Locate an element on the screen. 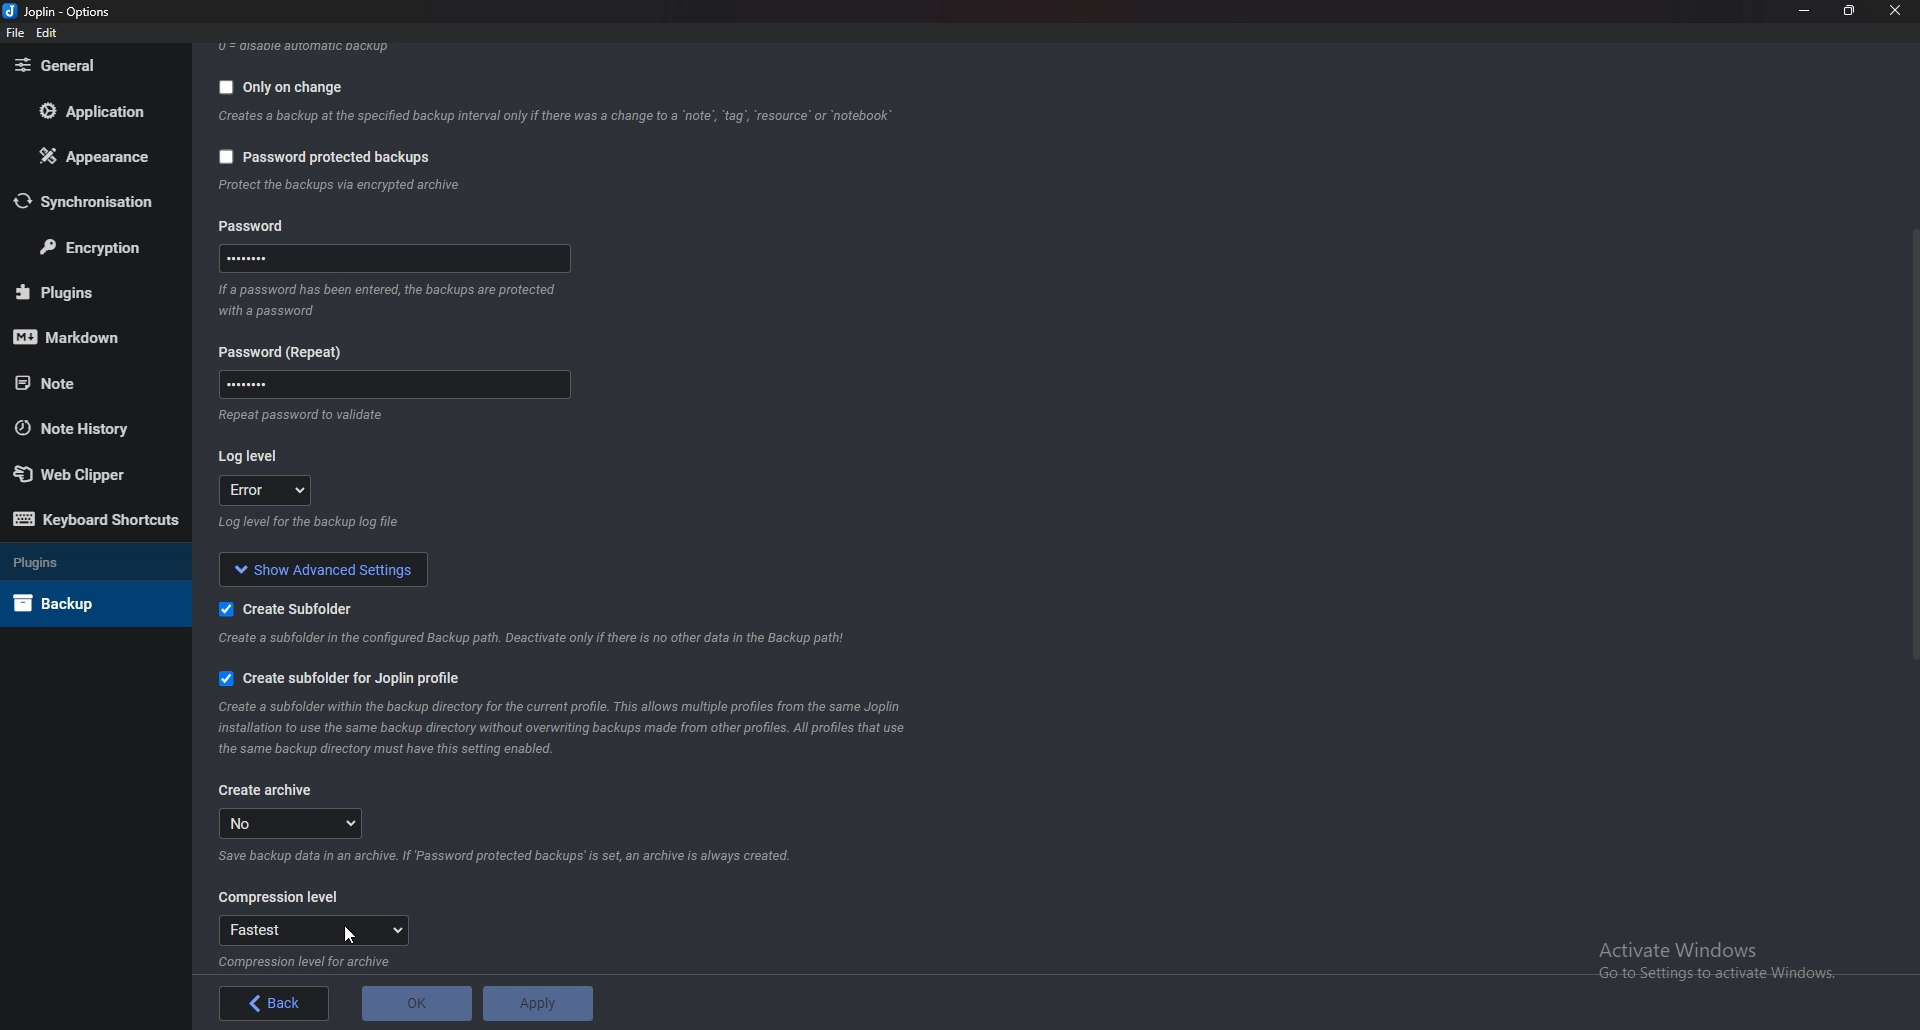 The width and height of the screenshot is (1920, 1030). Application is located at coordinates (102, 111).